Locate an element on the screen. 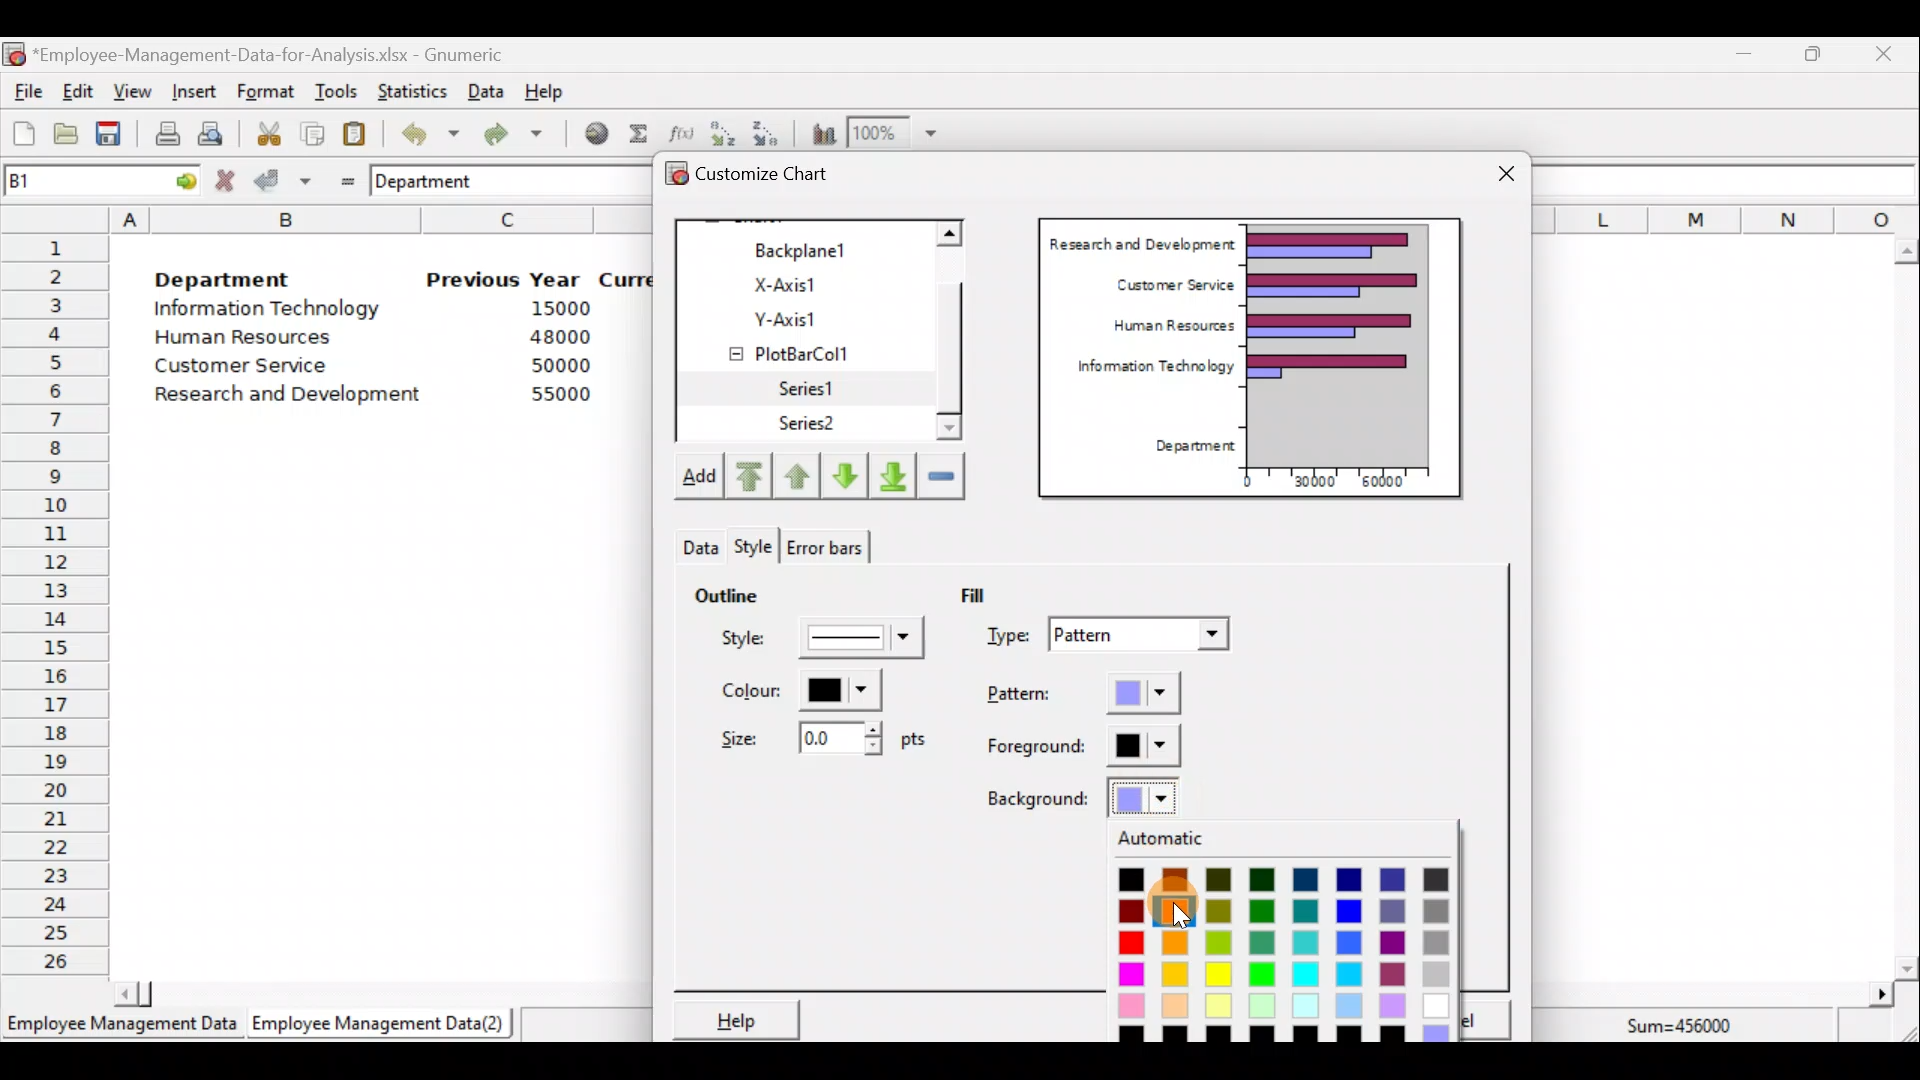  Rows is located at coordinates (56, 601).